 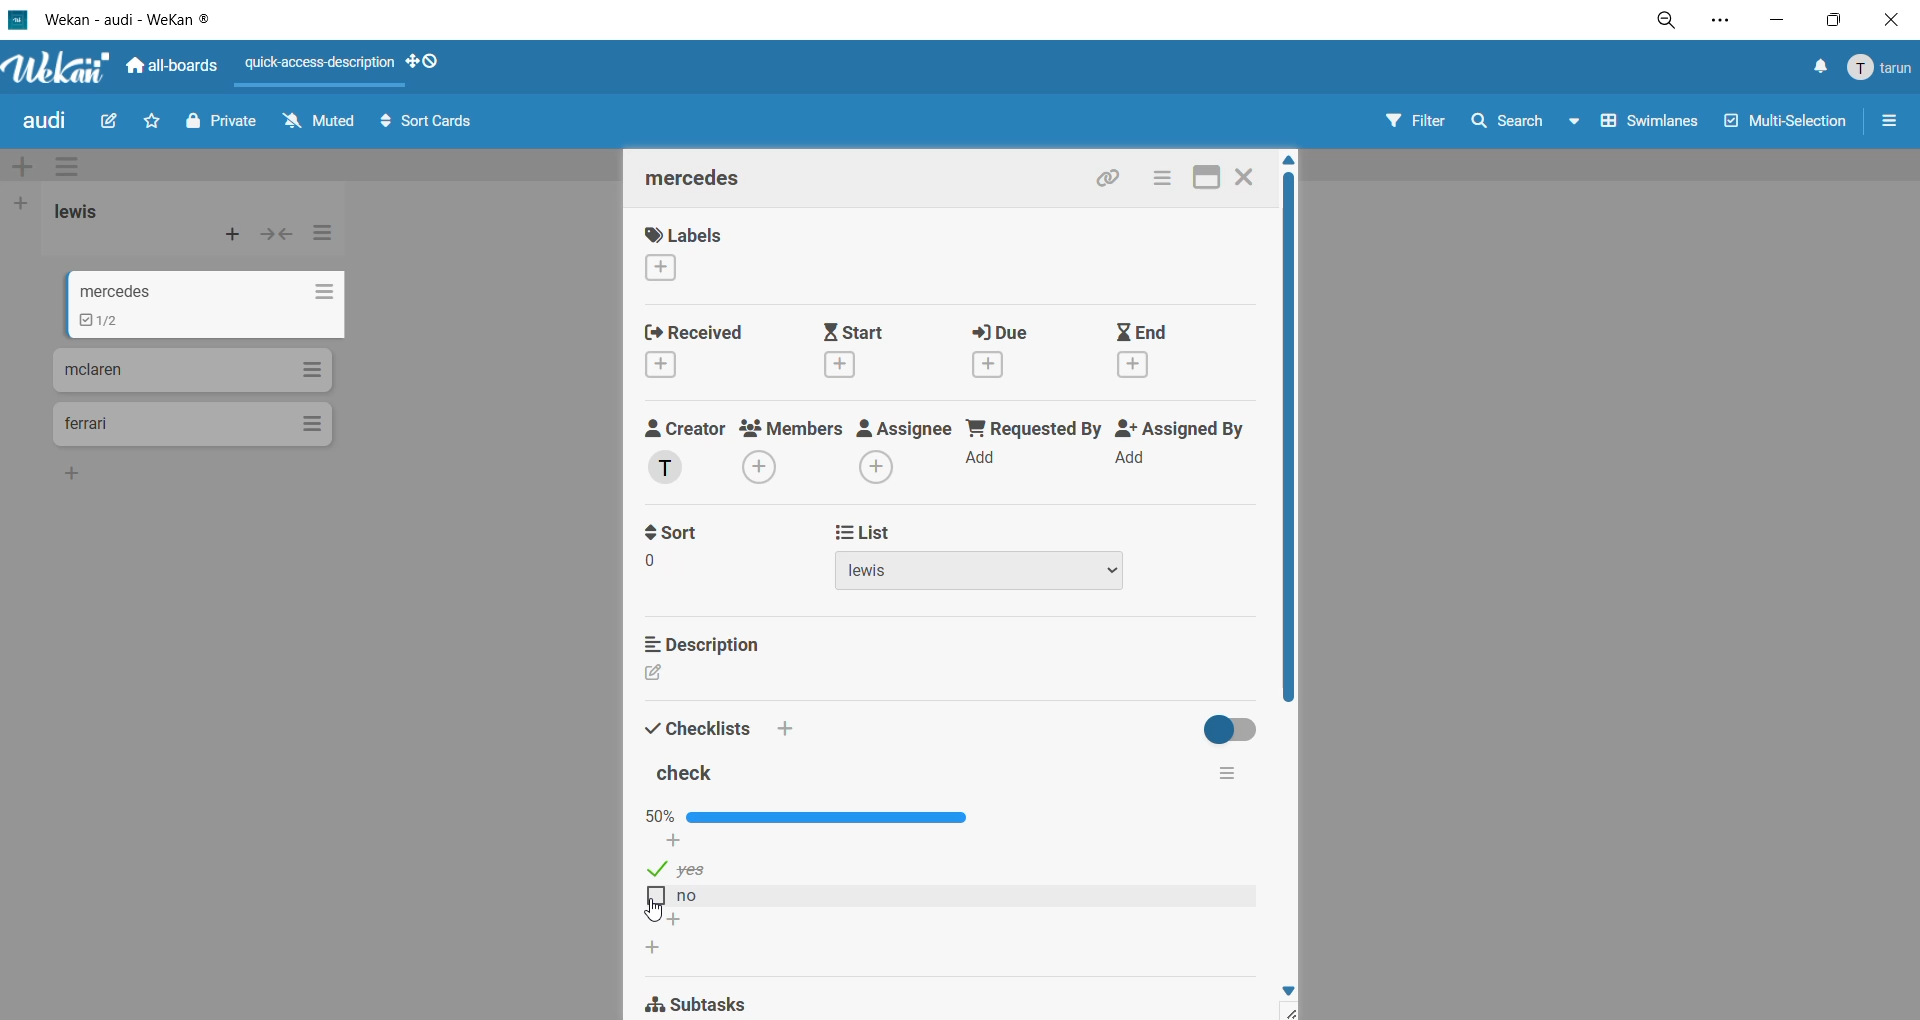 I want to click on search, so click(x=1523, y=124).